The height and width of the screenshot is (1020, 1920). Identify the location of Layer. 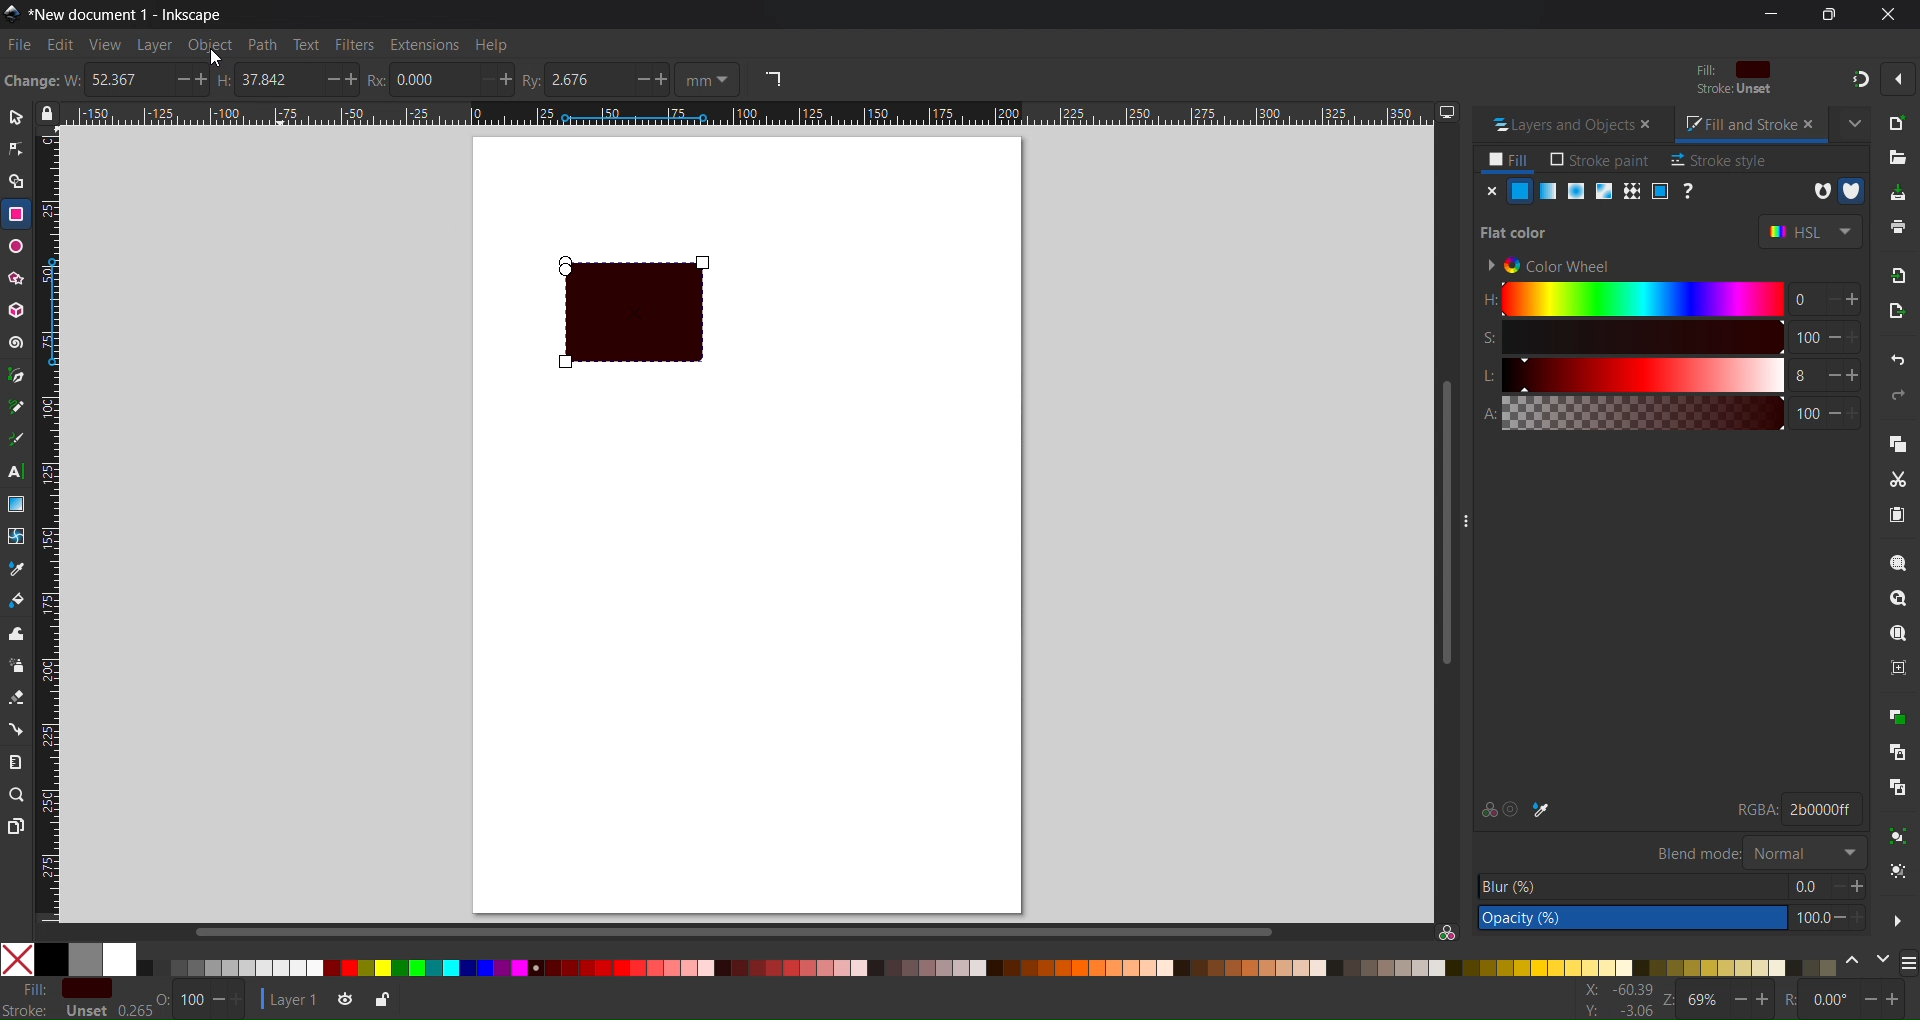
(153, 44).